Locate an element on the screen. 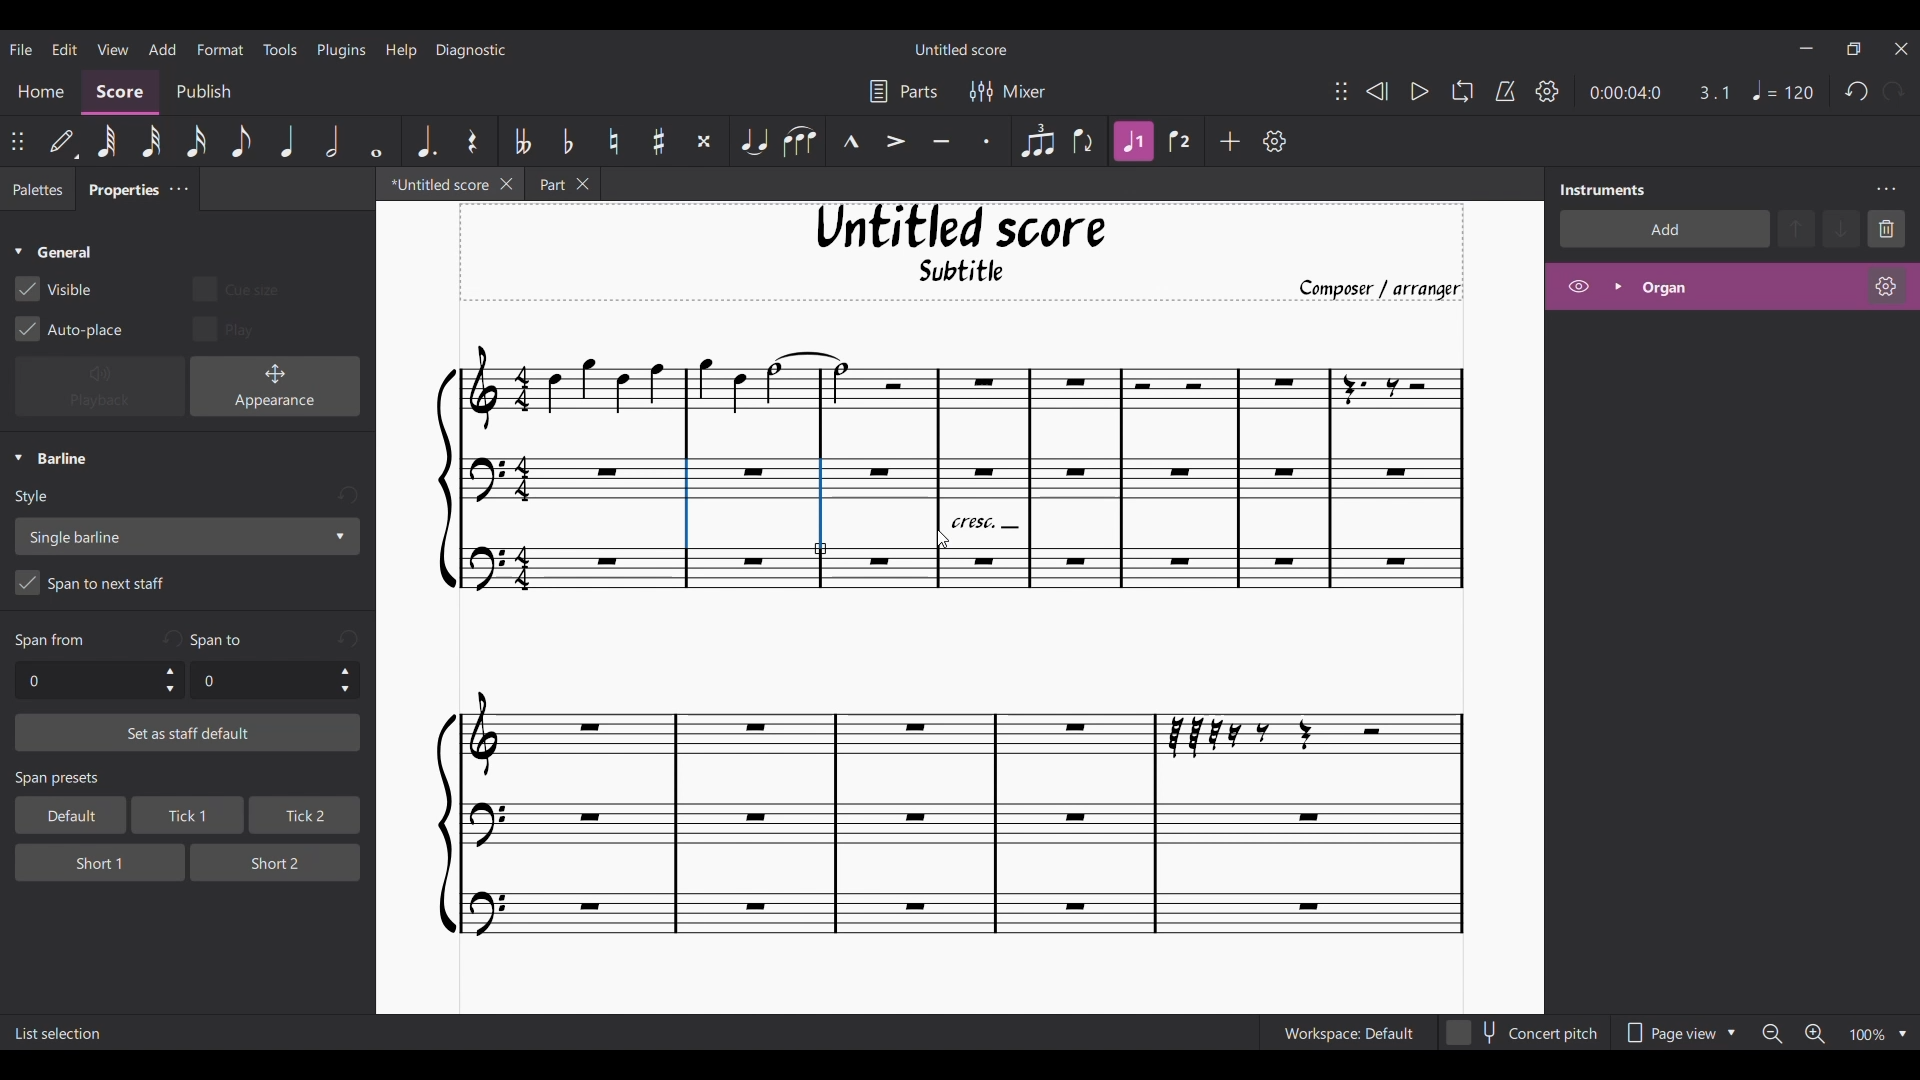 This screenshot has width=1920, height=1080. Indicates input for Style is located at coordinates (36, 498).